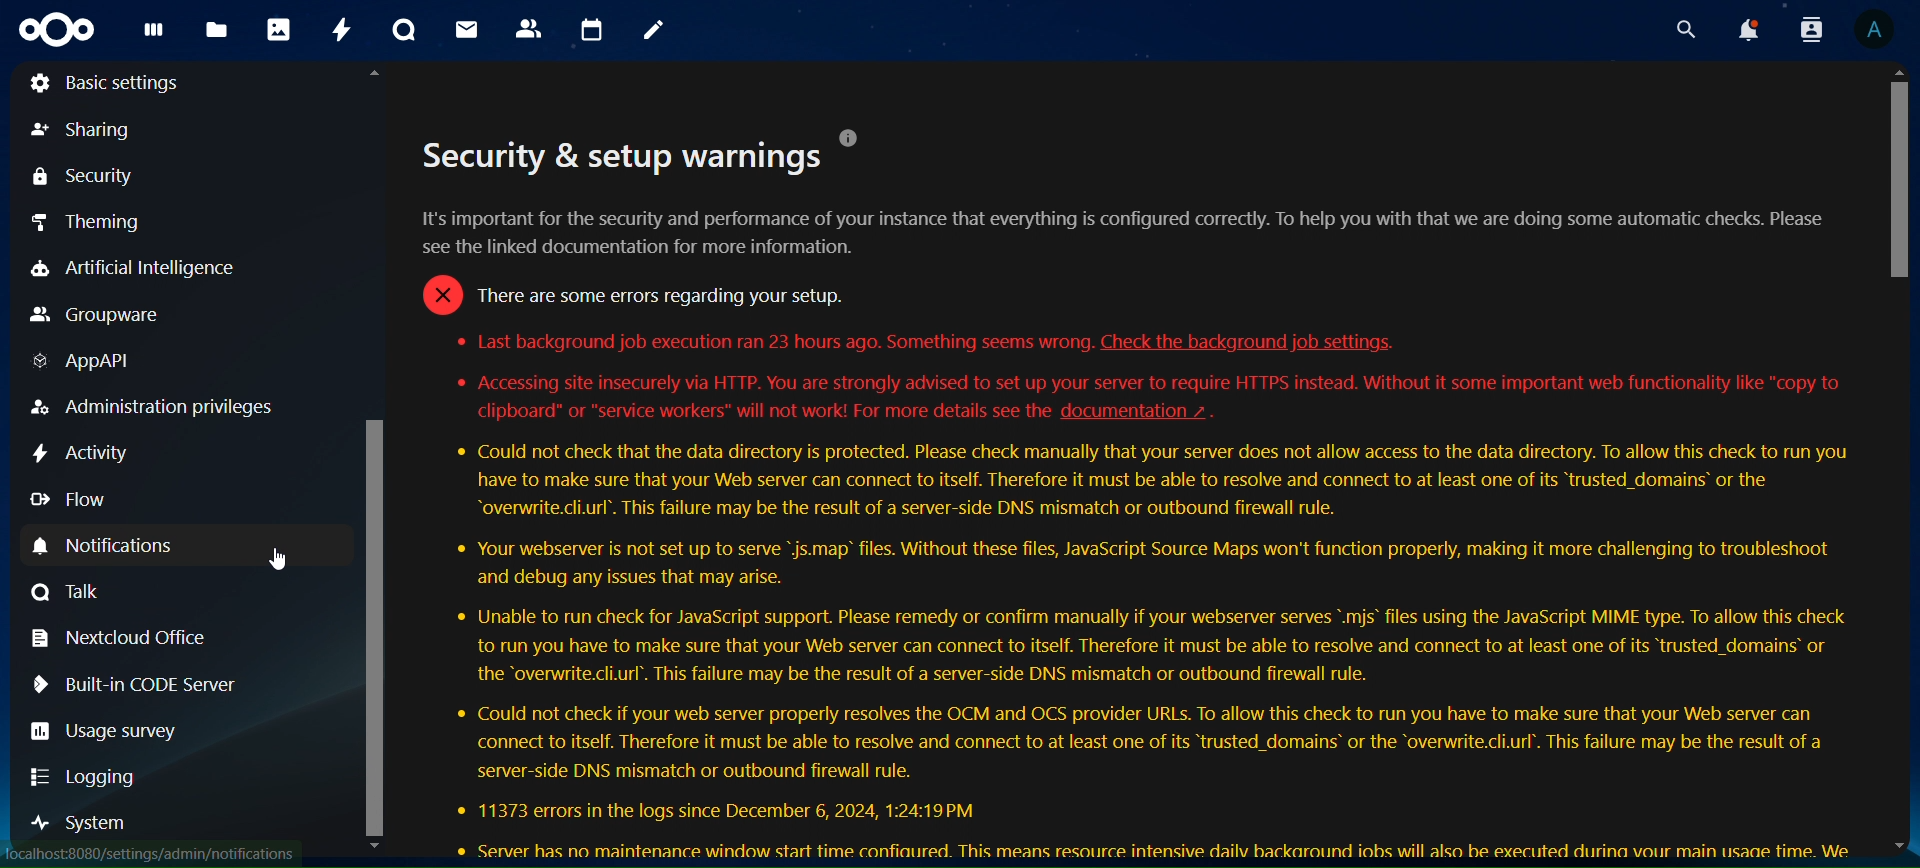 This screenshot has height=868, width=1920. Describe the element at coordinates (218, 30) in the screenshot. I see `files` at that location.